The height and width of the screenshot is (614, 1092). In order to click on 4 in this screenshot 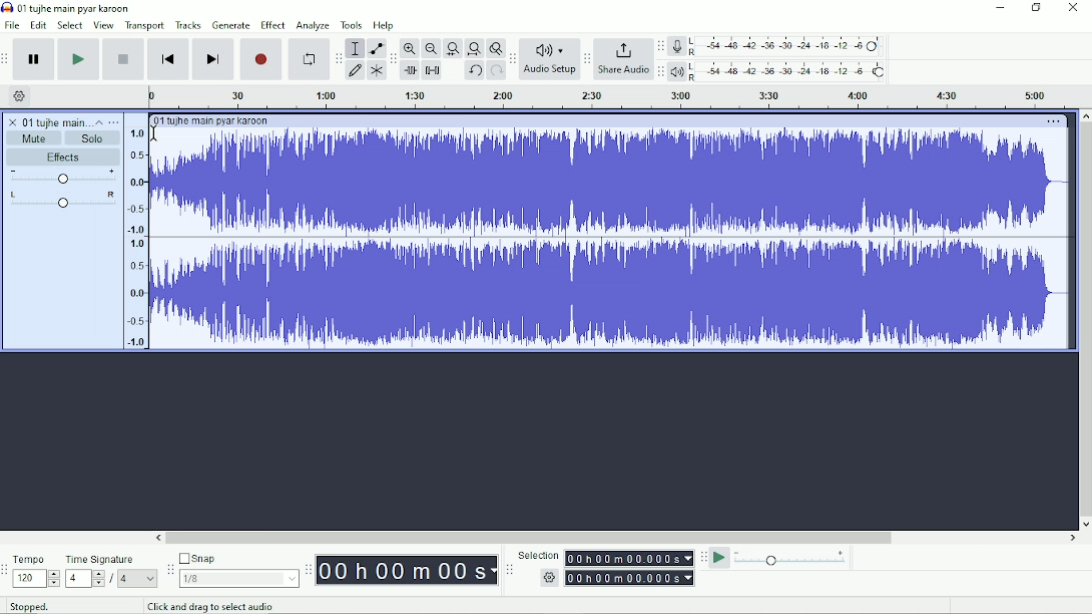, I will do `click(138, 579)`.